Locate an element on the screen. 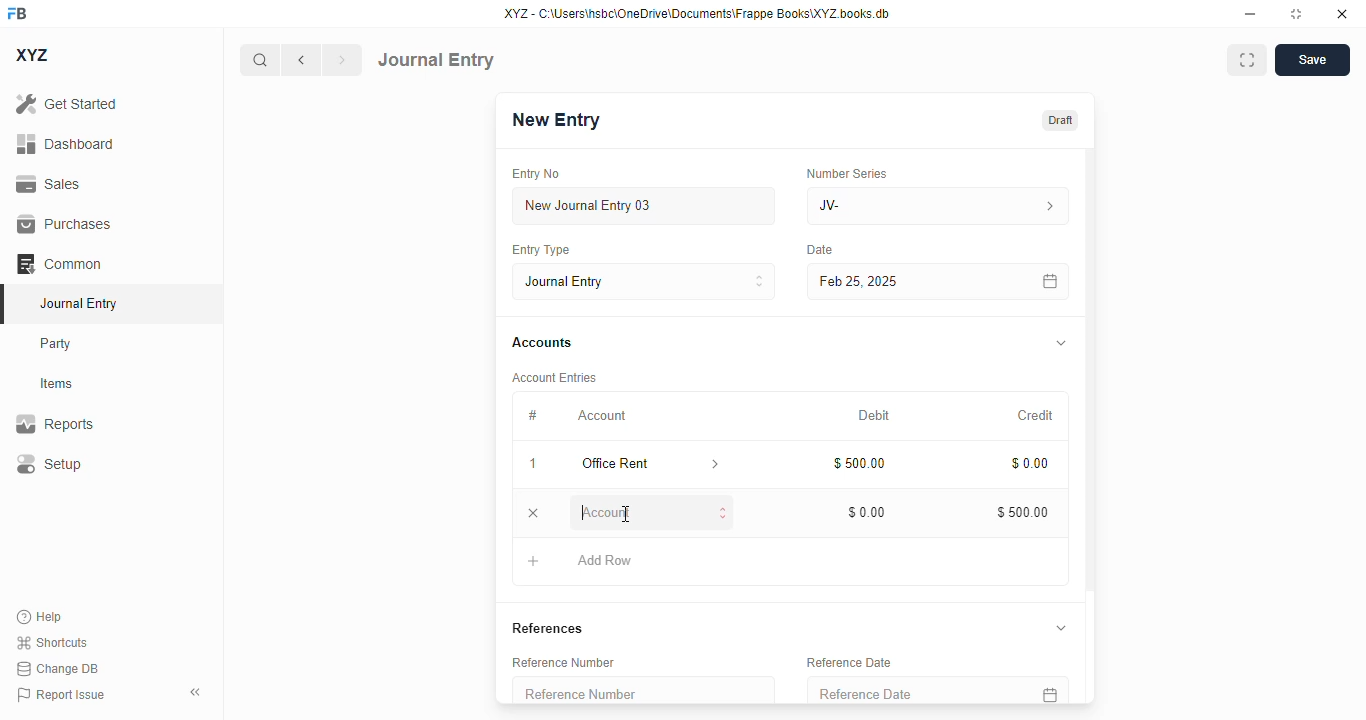  reference number is located at coordinates (563, 662).